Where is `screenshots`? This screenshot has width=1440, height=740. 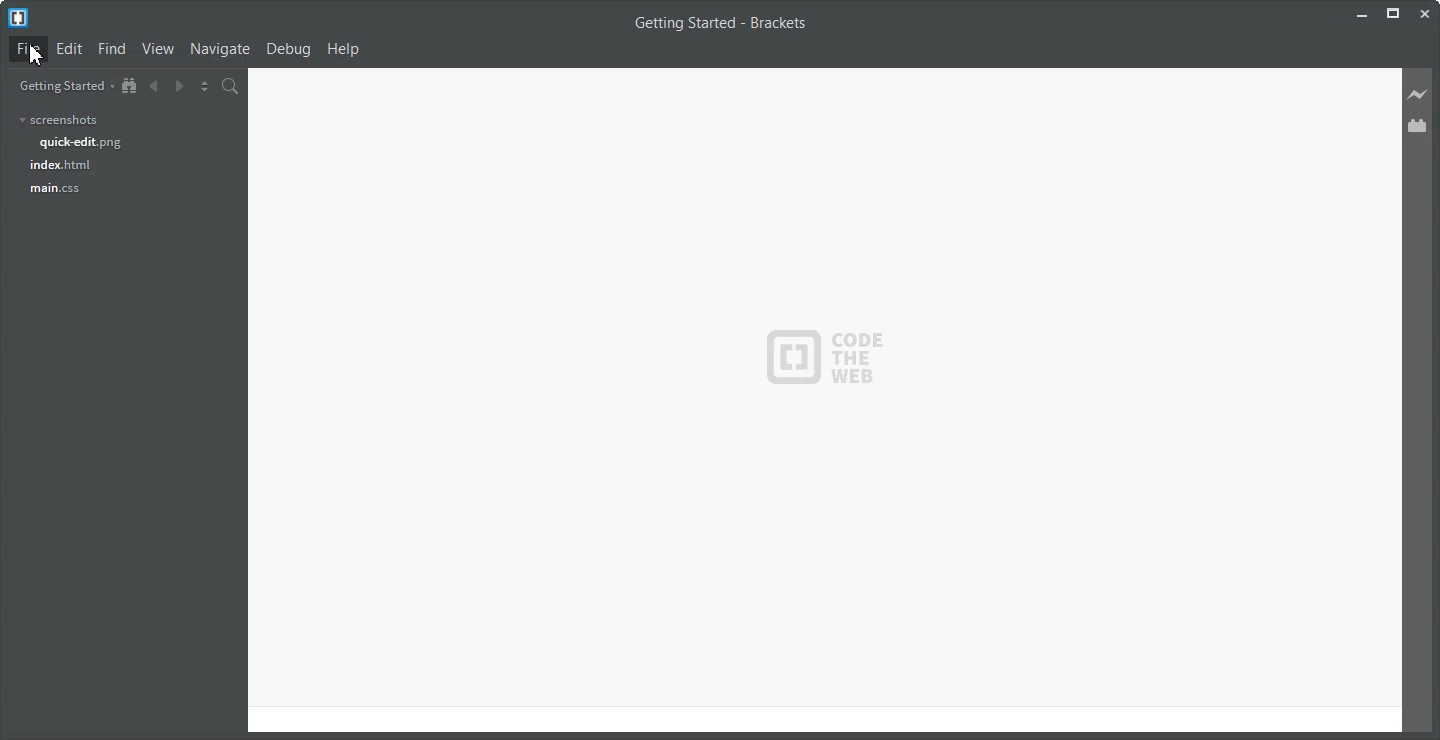
screenshots is located at coordinates (62, 121).